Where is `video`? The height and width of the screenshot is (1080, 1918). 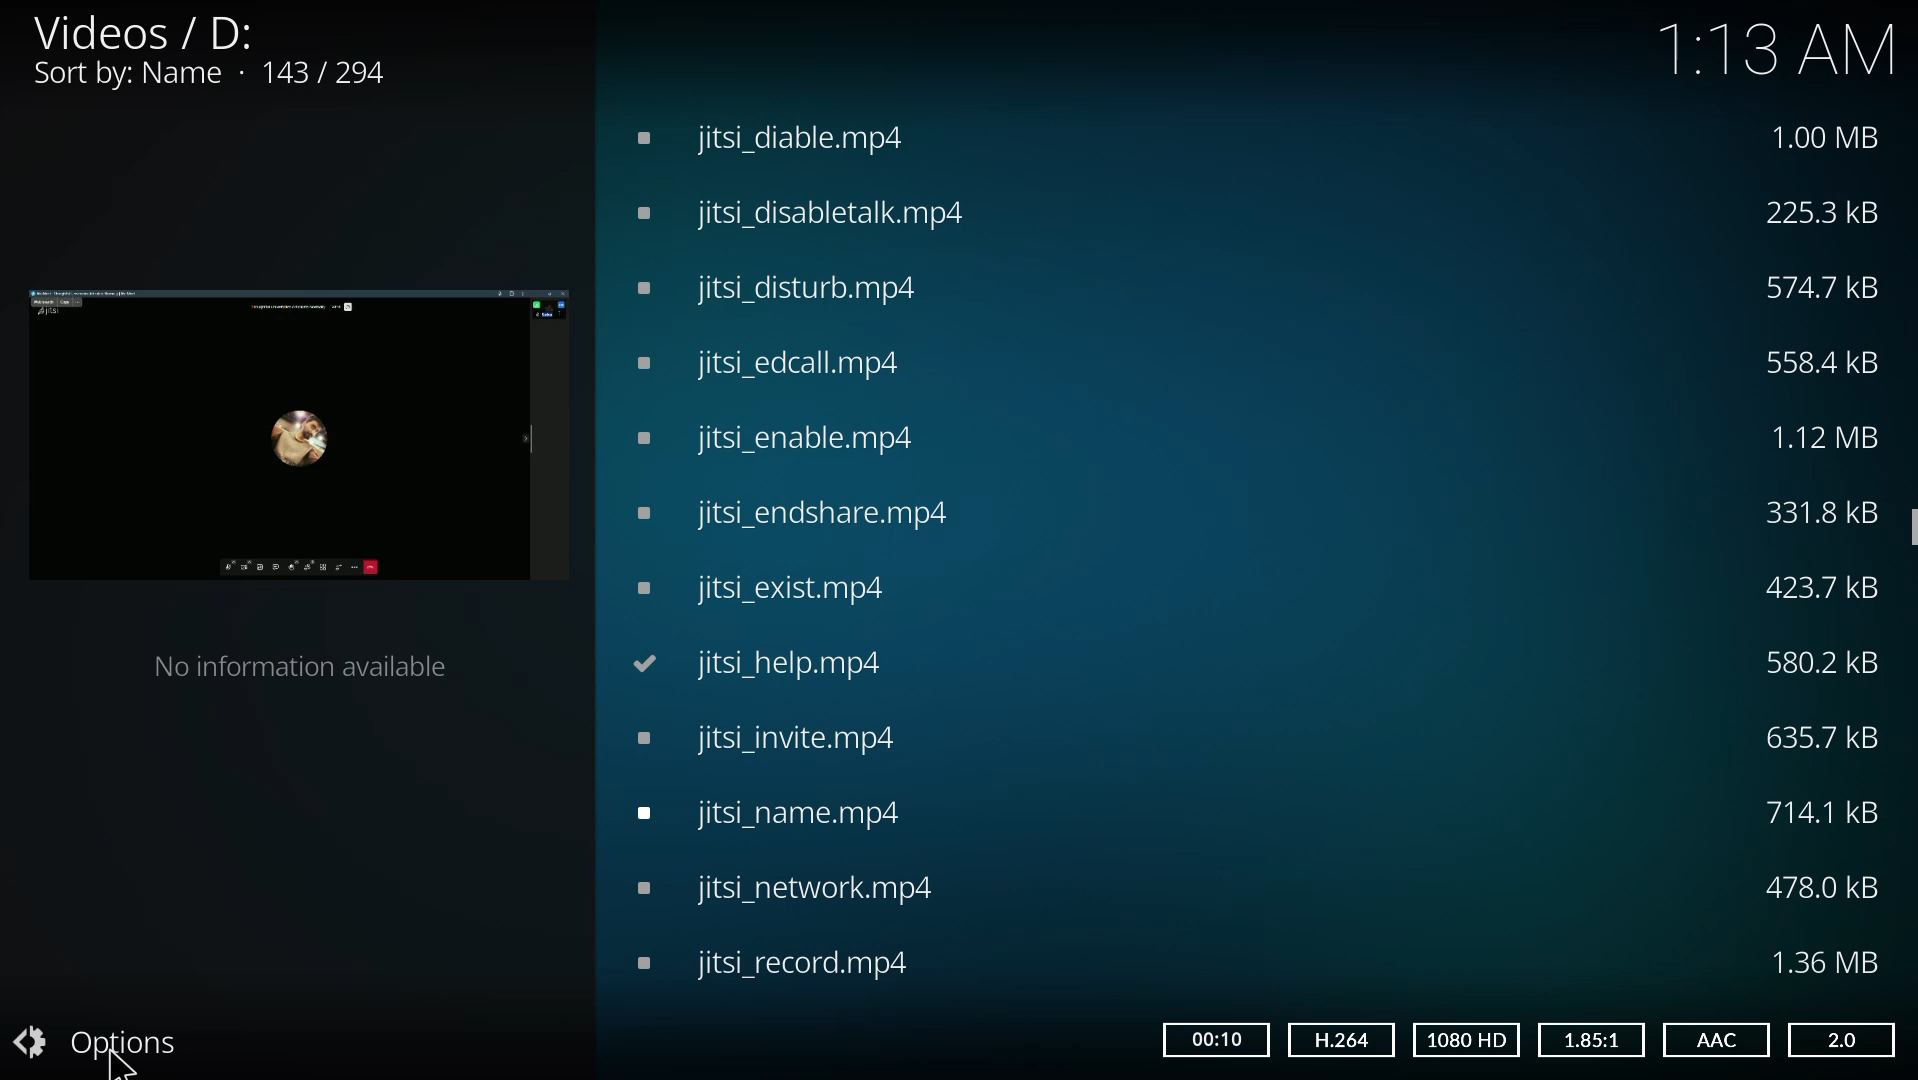 video is located at coordinates (782, 438).